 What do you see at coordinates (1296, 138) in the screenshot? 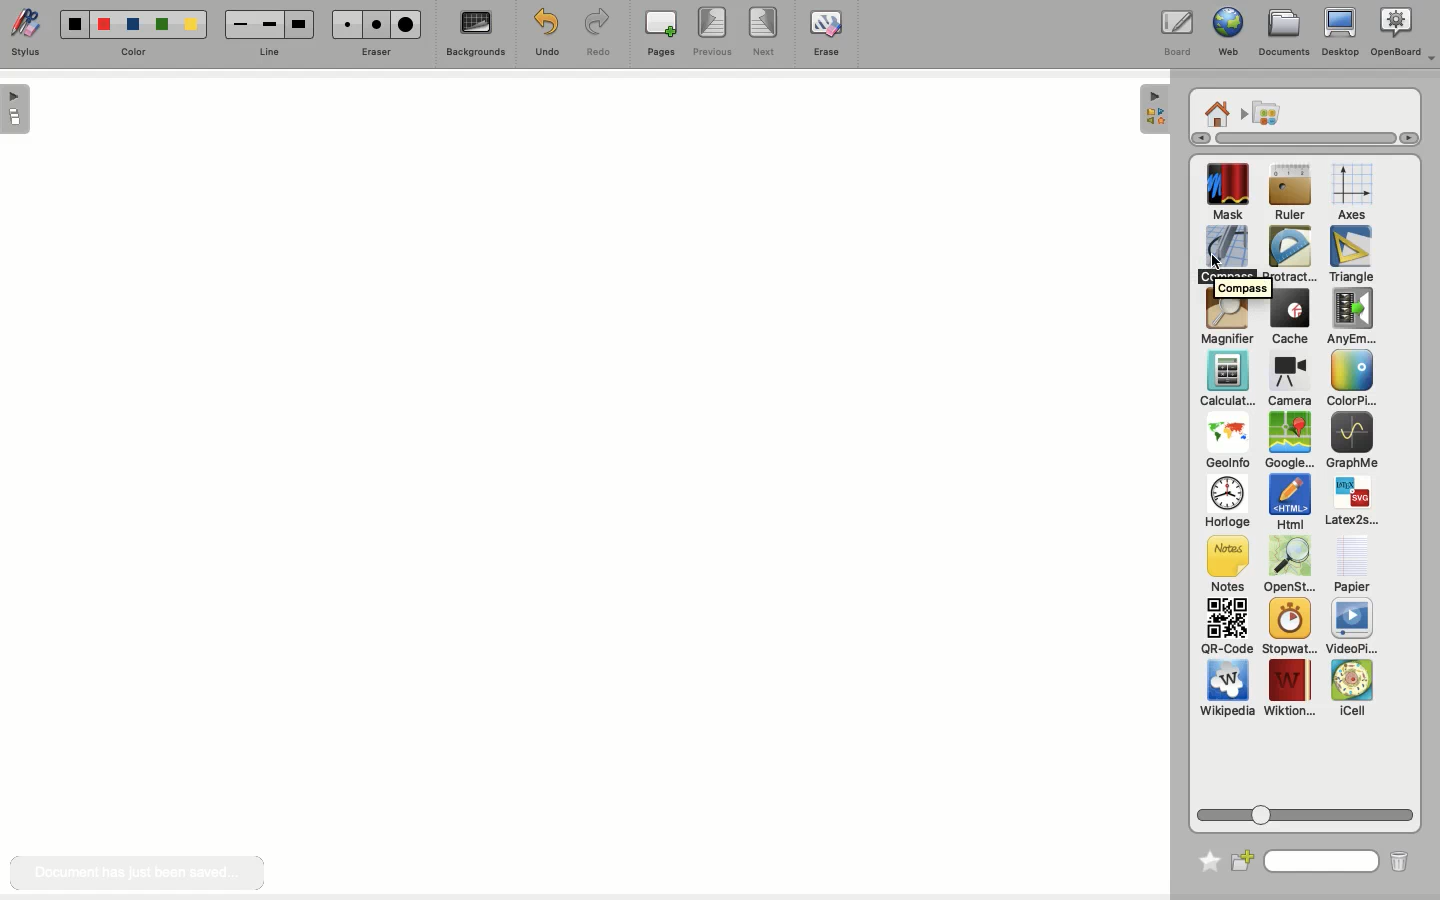
I see `Scroll` at bounding box center [1296, 138].